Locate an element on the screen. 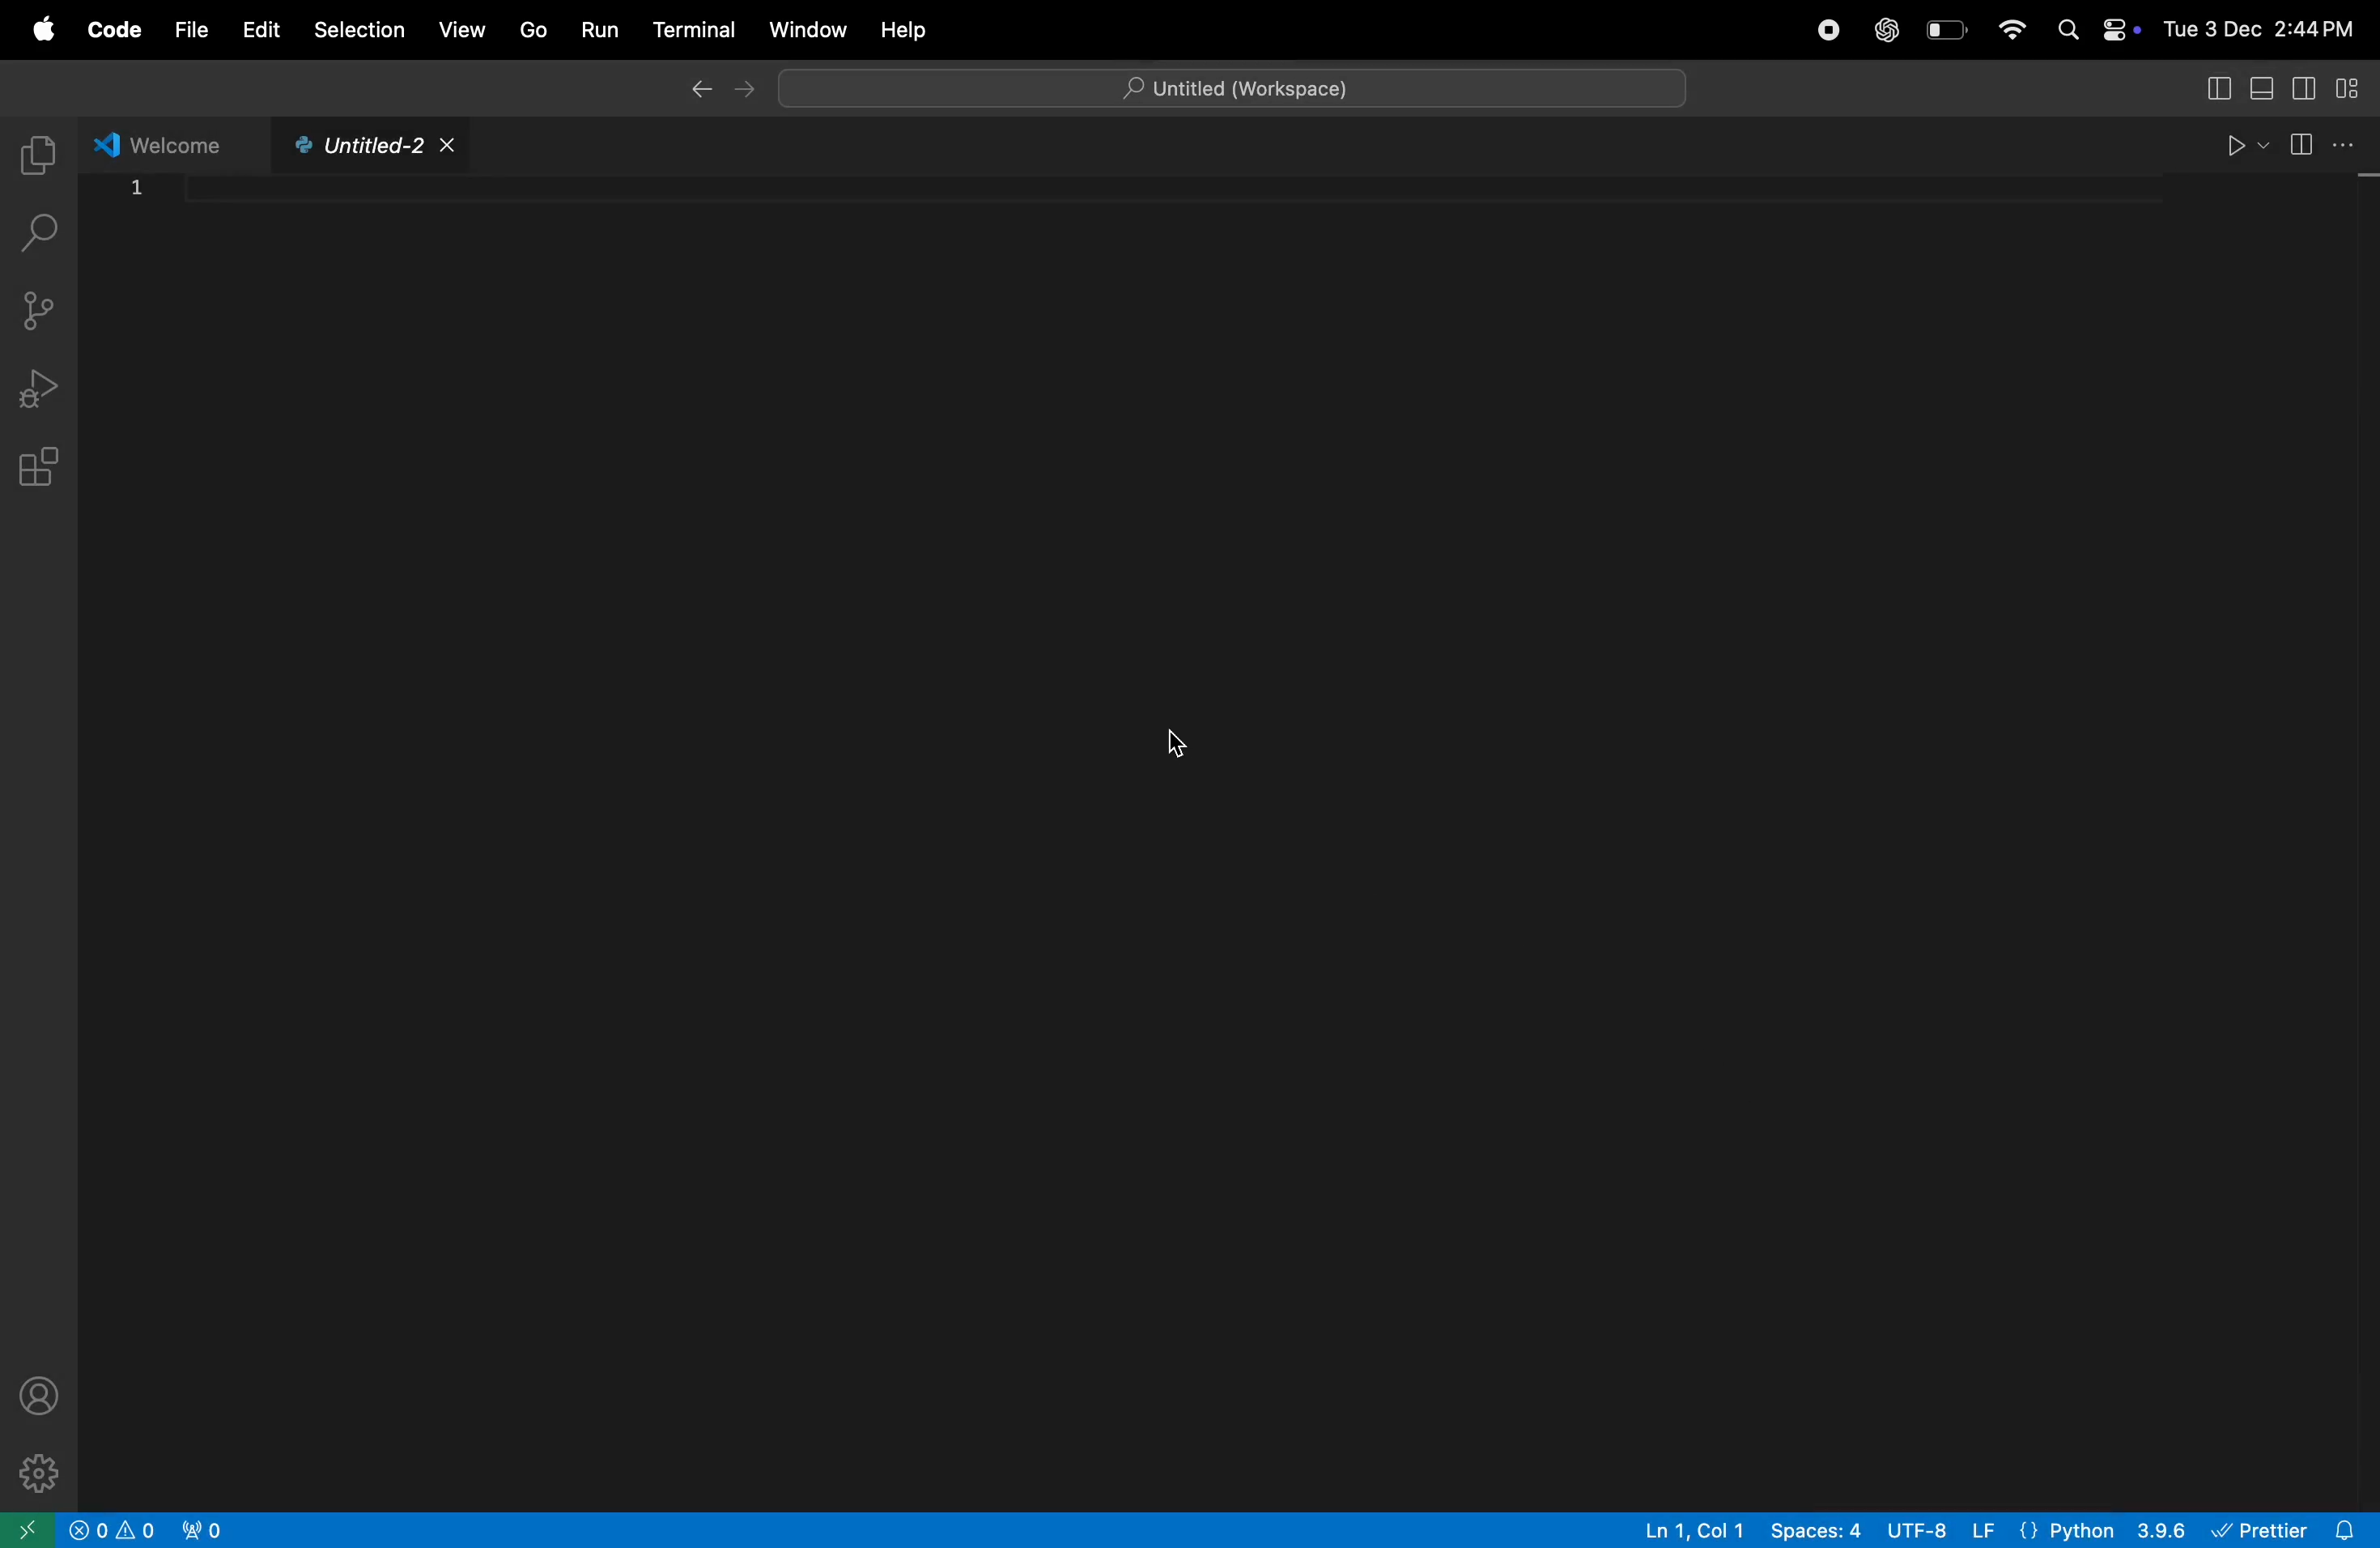 The width and height of the screenshot is (2380, 1548). chatgpt is located at coordinates (1888, 32).